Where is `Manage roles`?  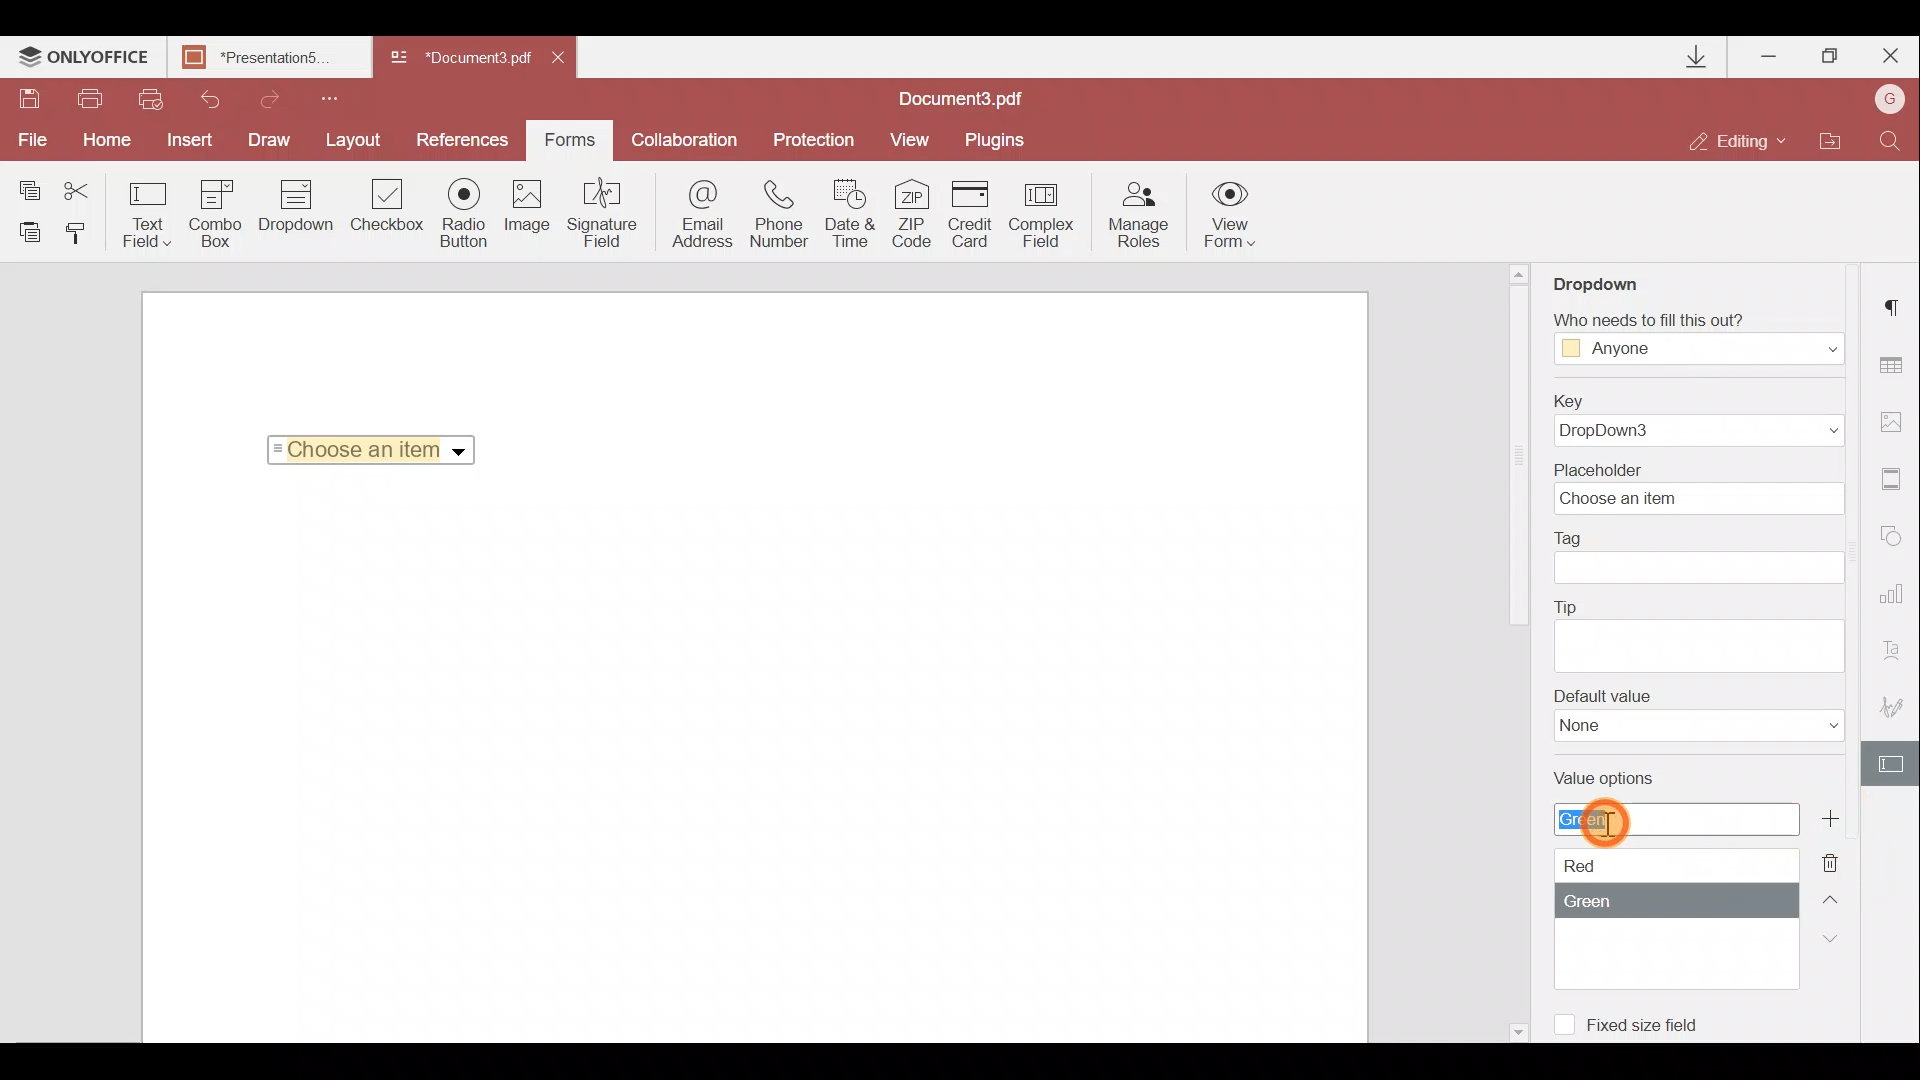
Manage roles is located at coordinates (1139, 215).